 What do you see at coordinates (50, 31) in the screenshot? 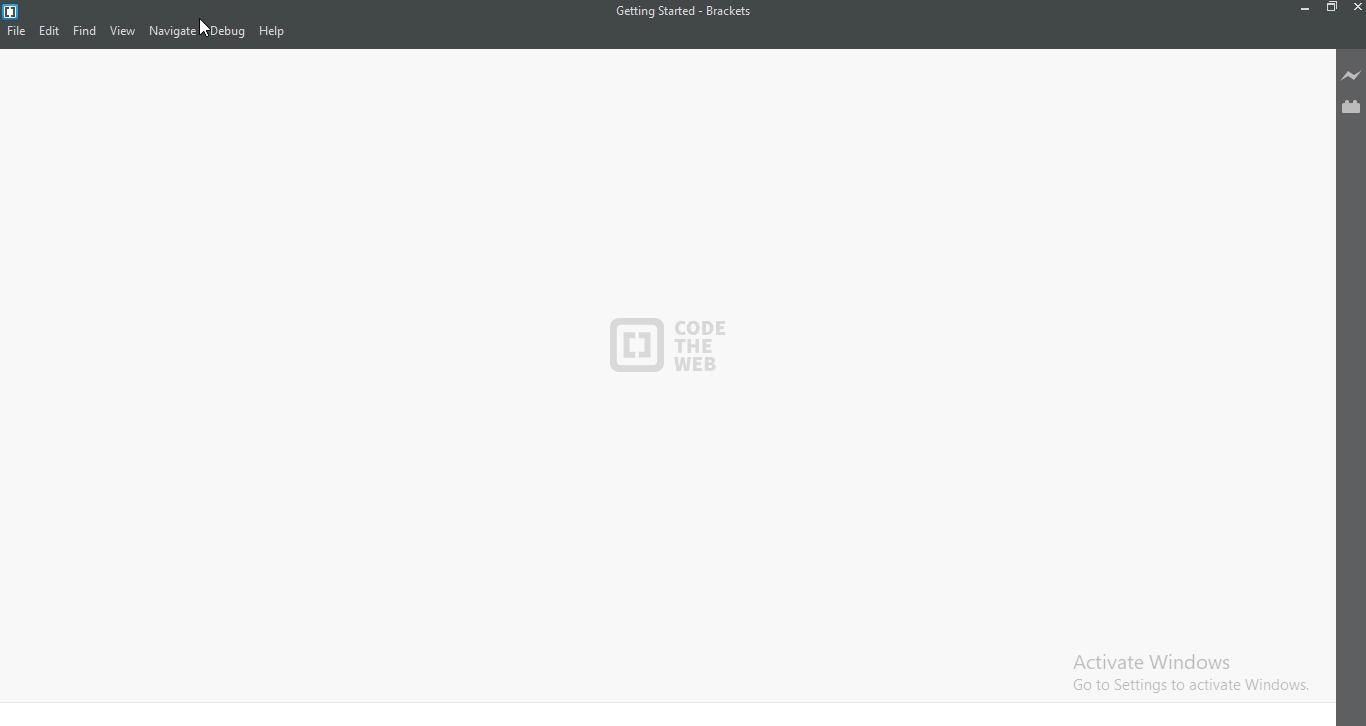
I see `Edit` at bounding box center [50, 31].